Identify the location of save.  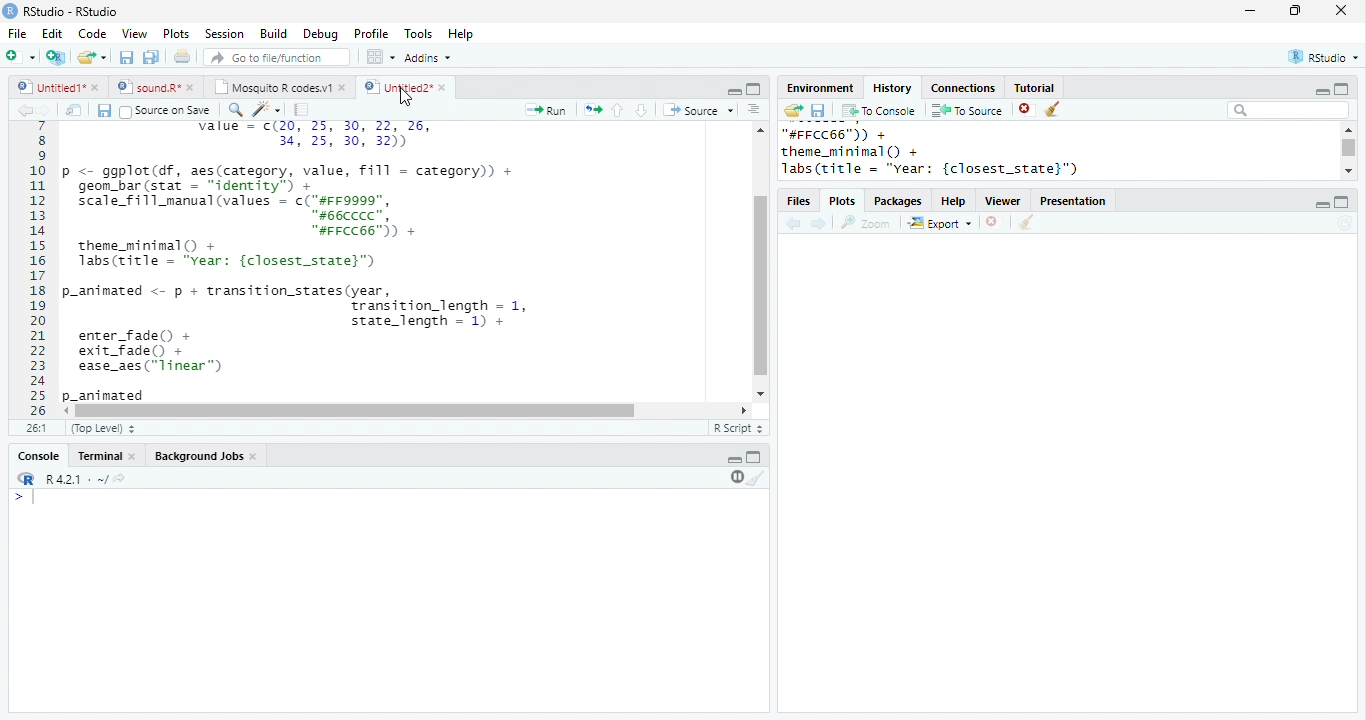
(818, 110).